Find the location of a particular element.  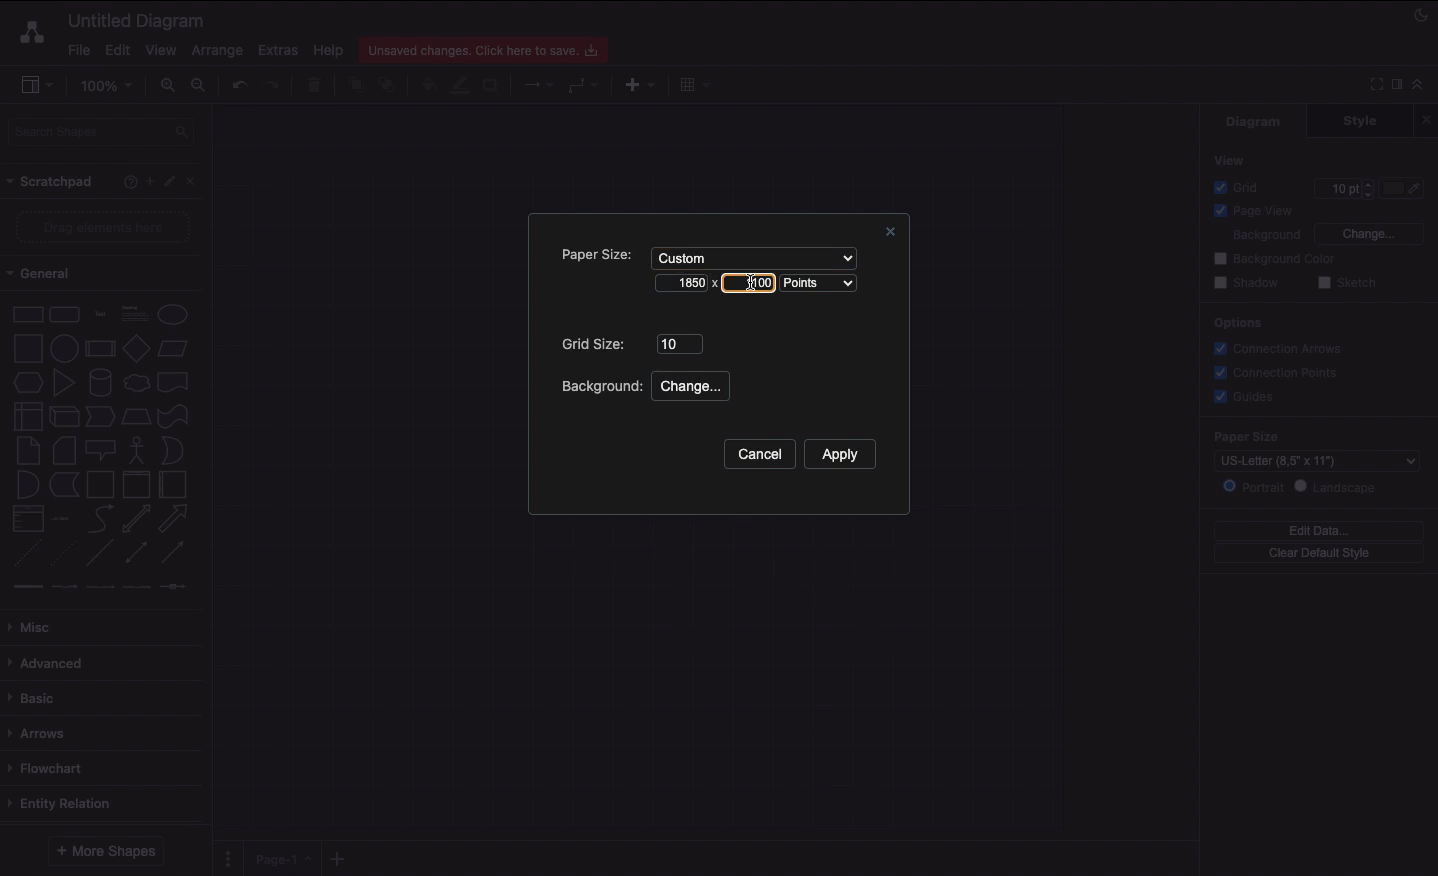

To front is located at coordinates (355, 85).